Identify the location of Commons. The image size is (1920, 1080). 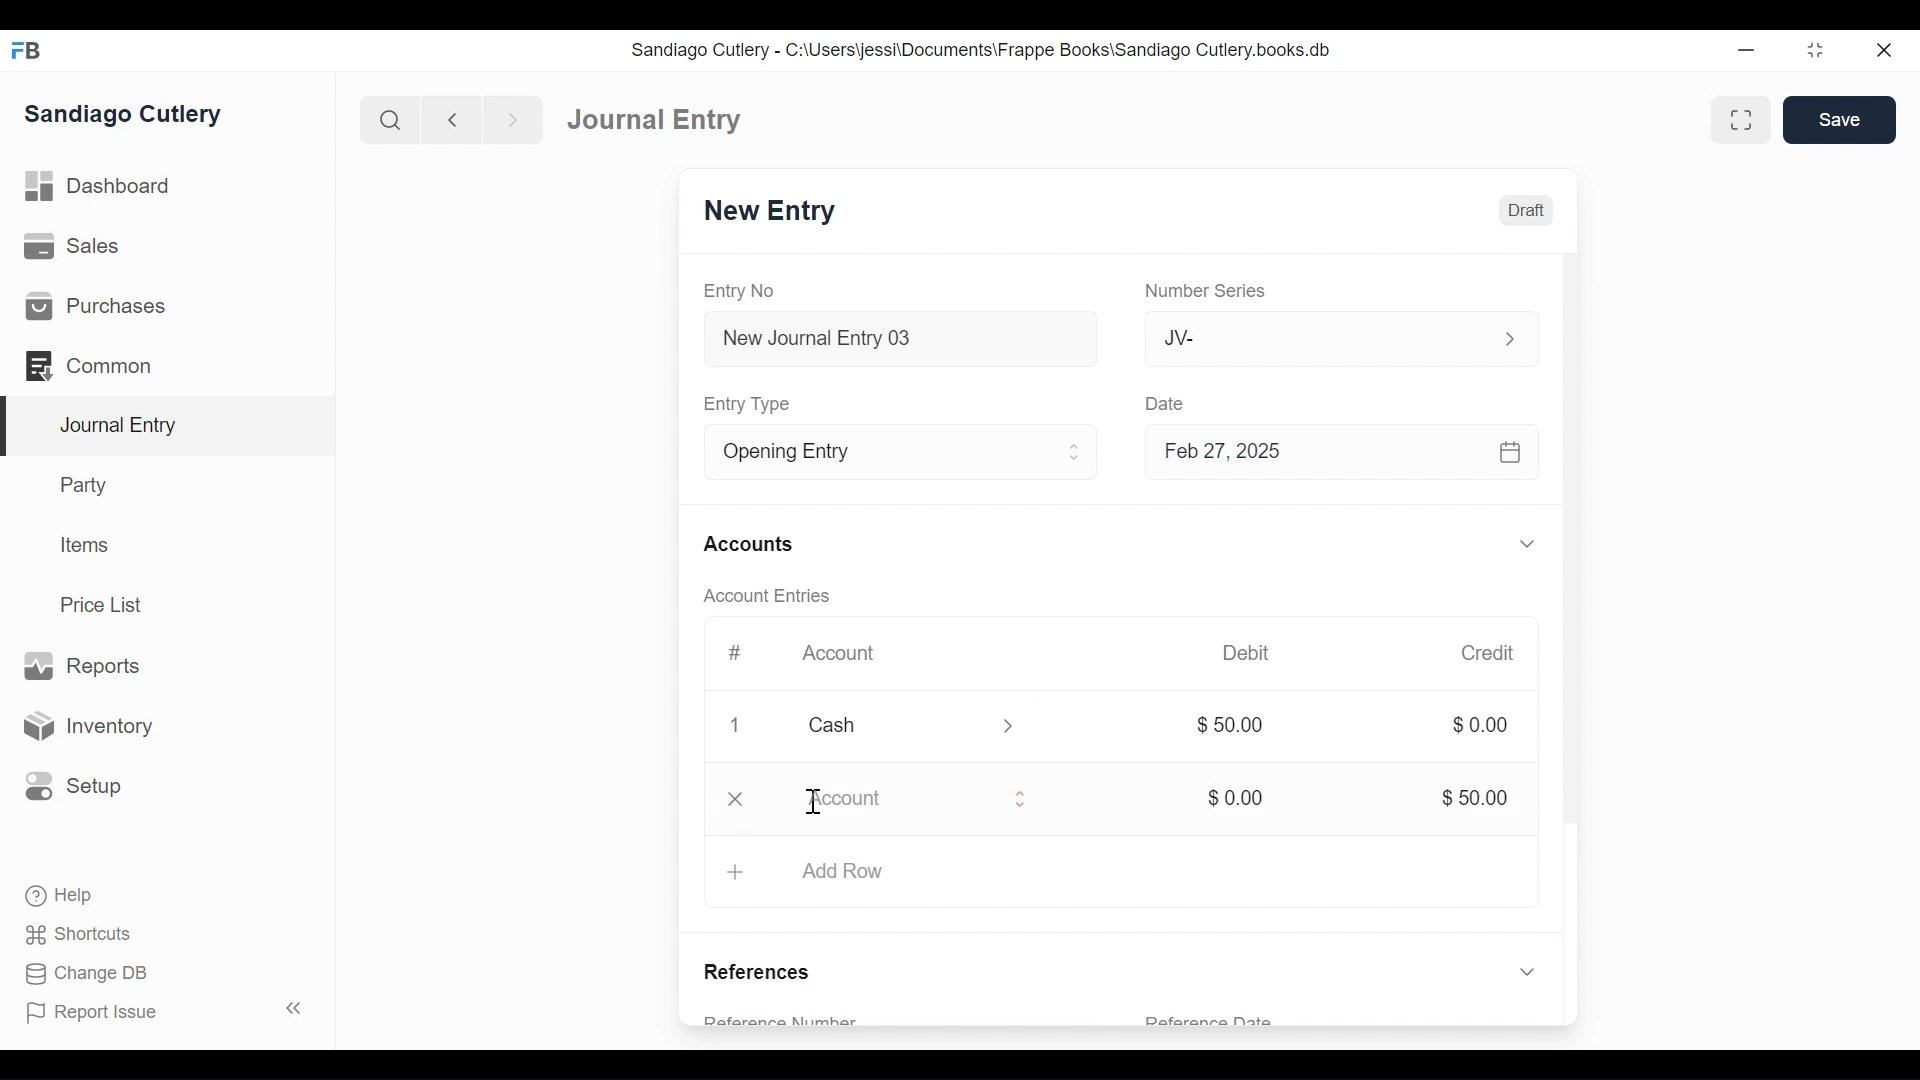
(87, 365).